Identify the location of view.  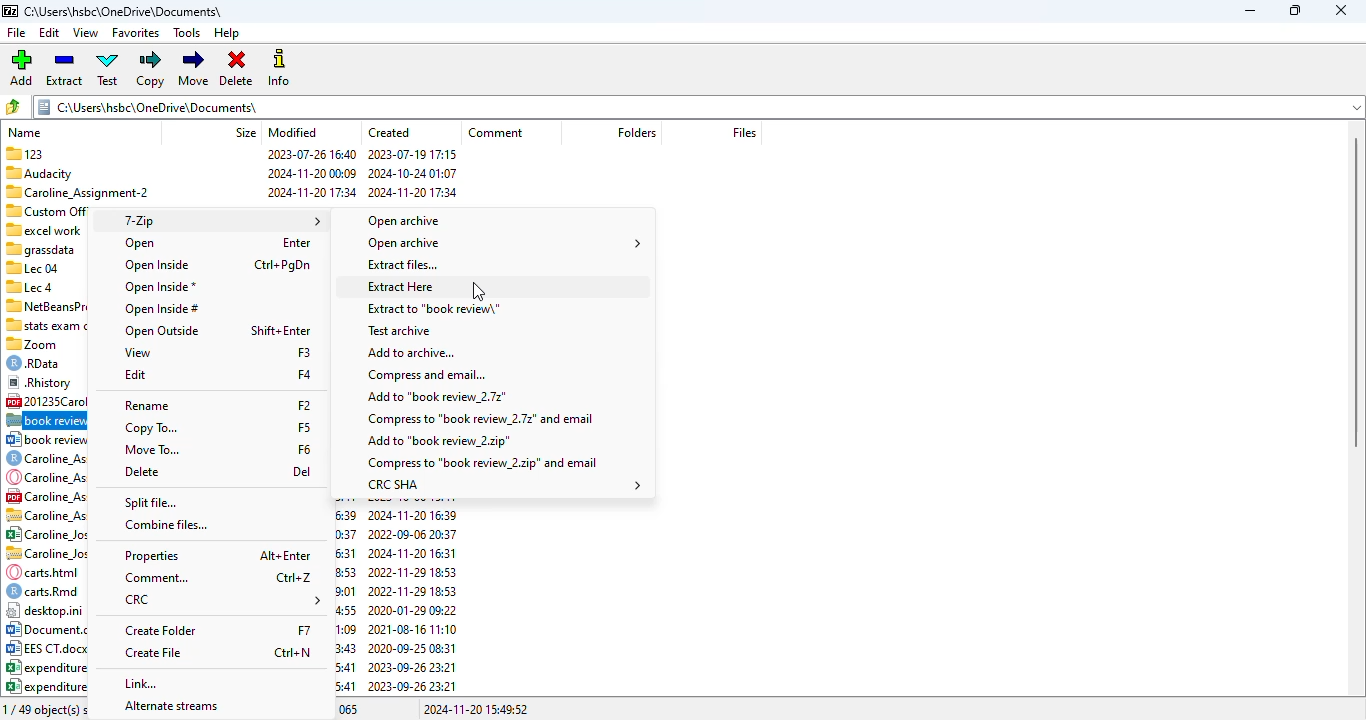
(85, 33).